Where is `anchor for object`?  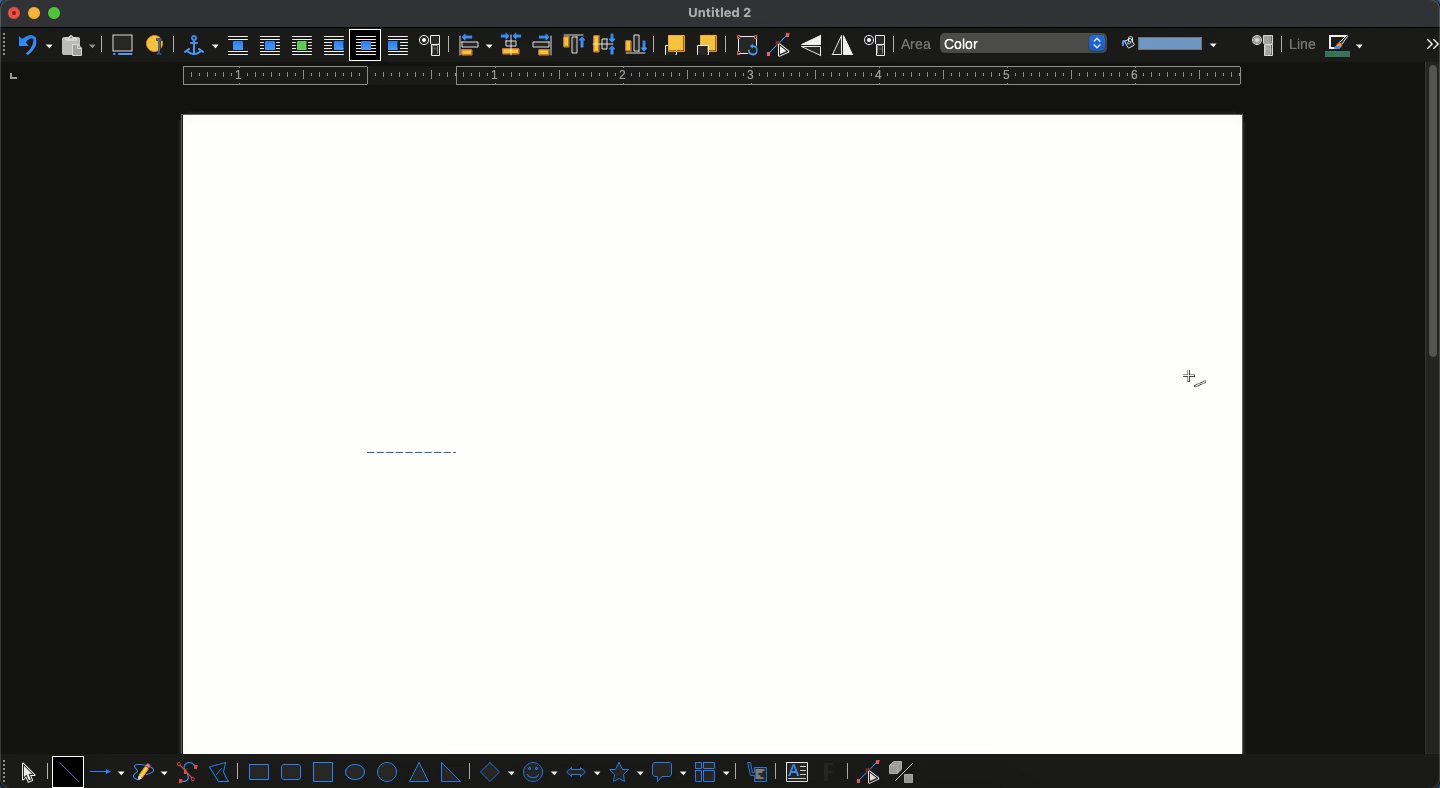 anchor for object is located at coordinates (195, 45).